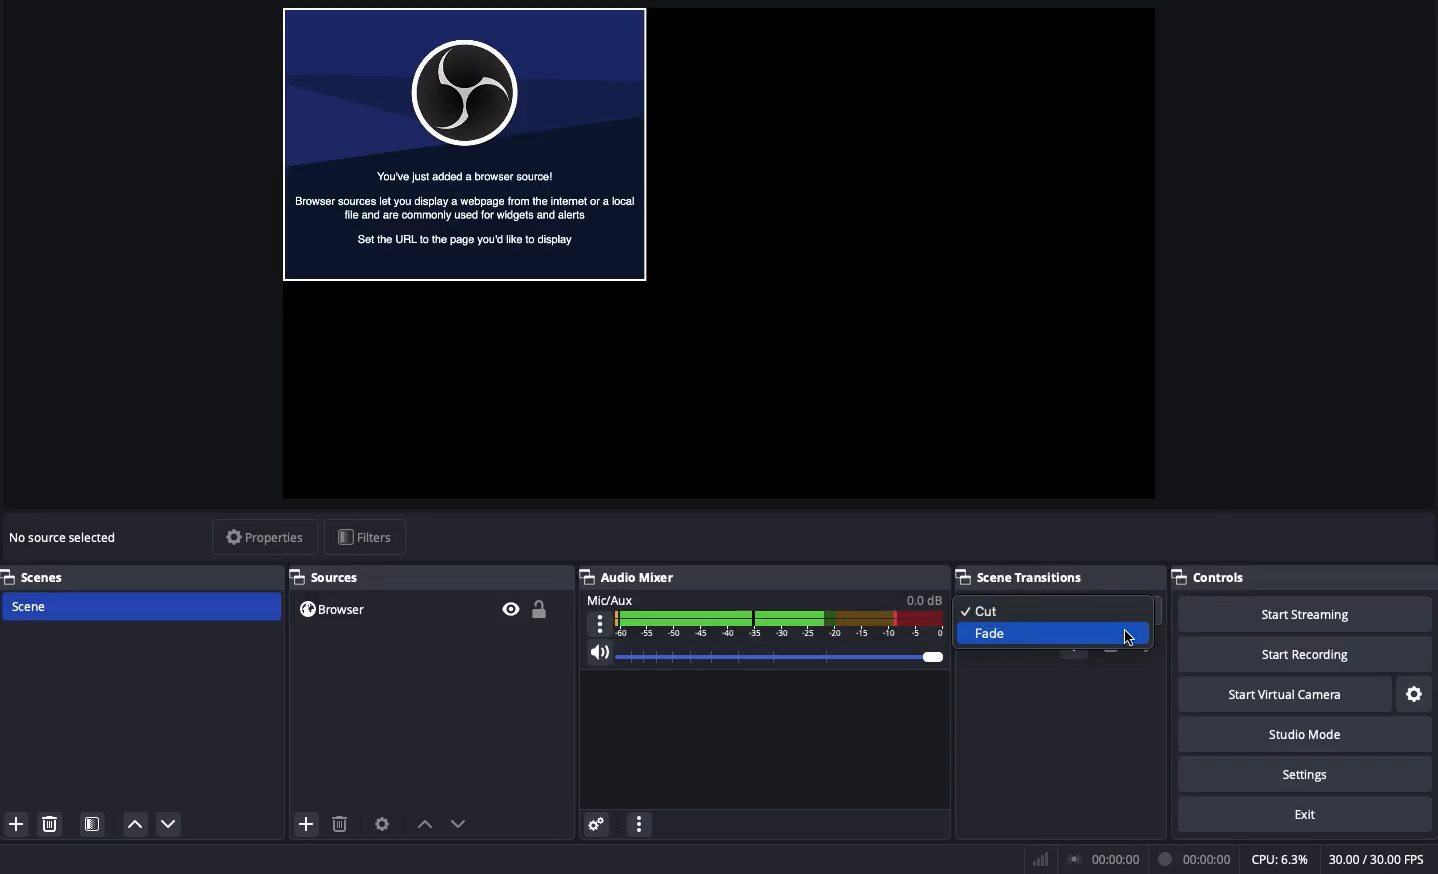 The image size is (1438, 874). Describe the element at coordinates (1061, 608) in the screenshot. I see `Cut` at that location.